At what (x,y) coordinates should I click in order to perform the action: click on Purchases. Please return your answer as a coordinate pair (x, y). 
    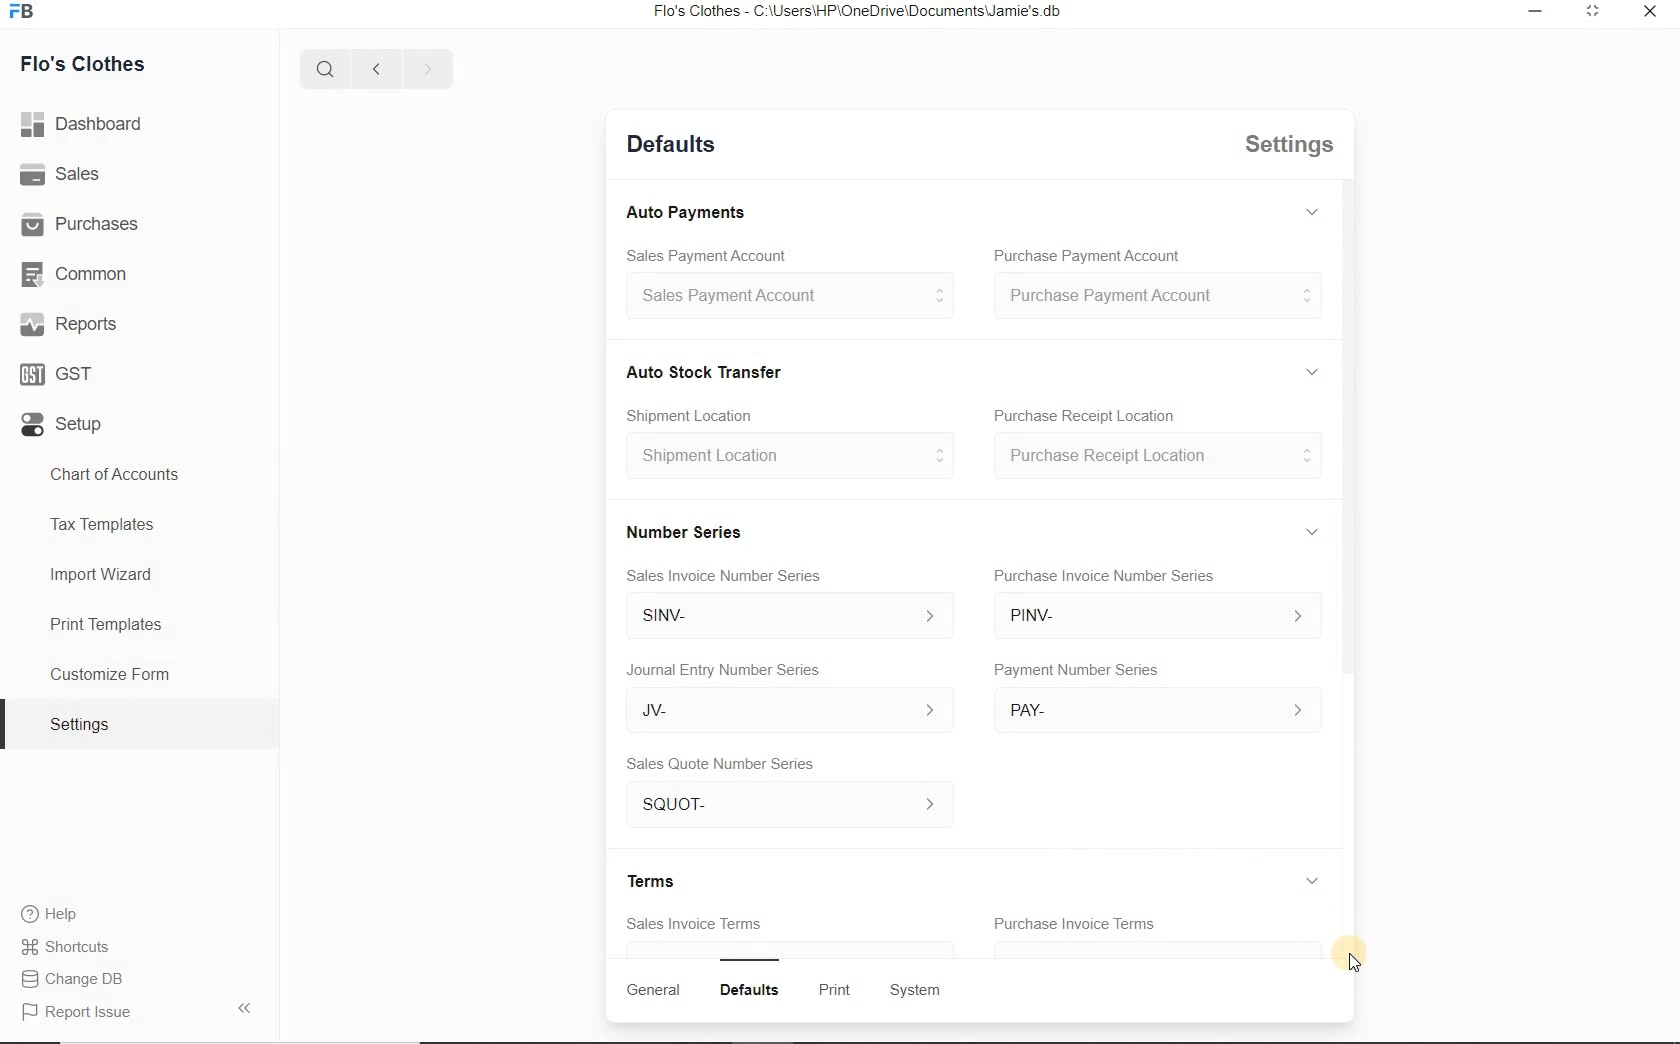
    Looking at the image, I should click on (80, 222).